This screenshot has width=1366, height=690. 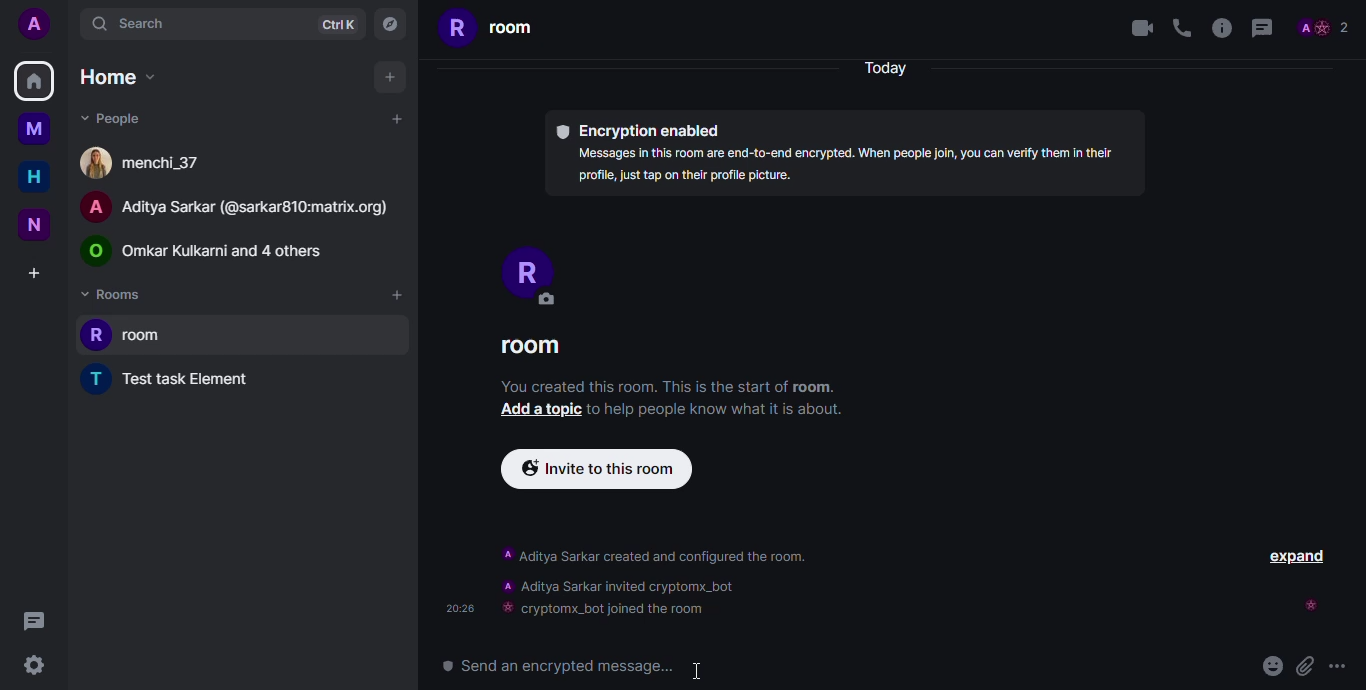 What do you see at coordinates (398, 296) in the screenshot?
I see `add` at bounding box center [398, 296].